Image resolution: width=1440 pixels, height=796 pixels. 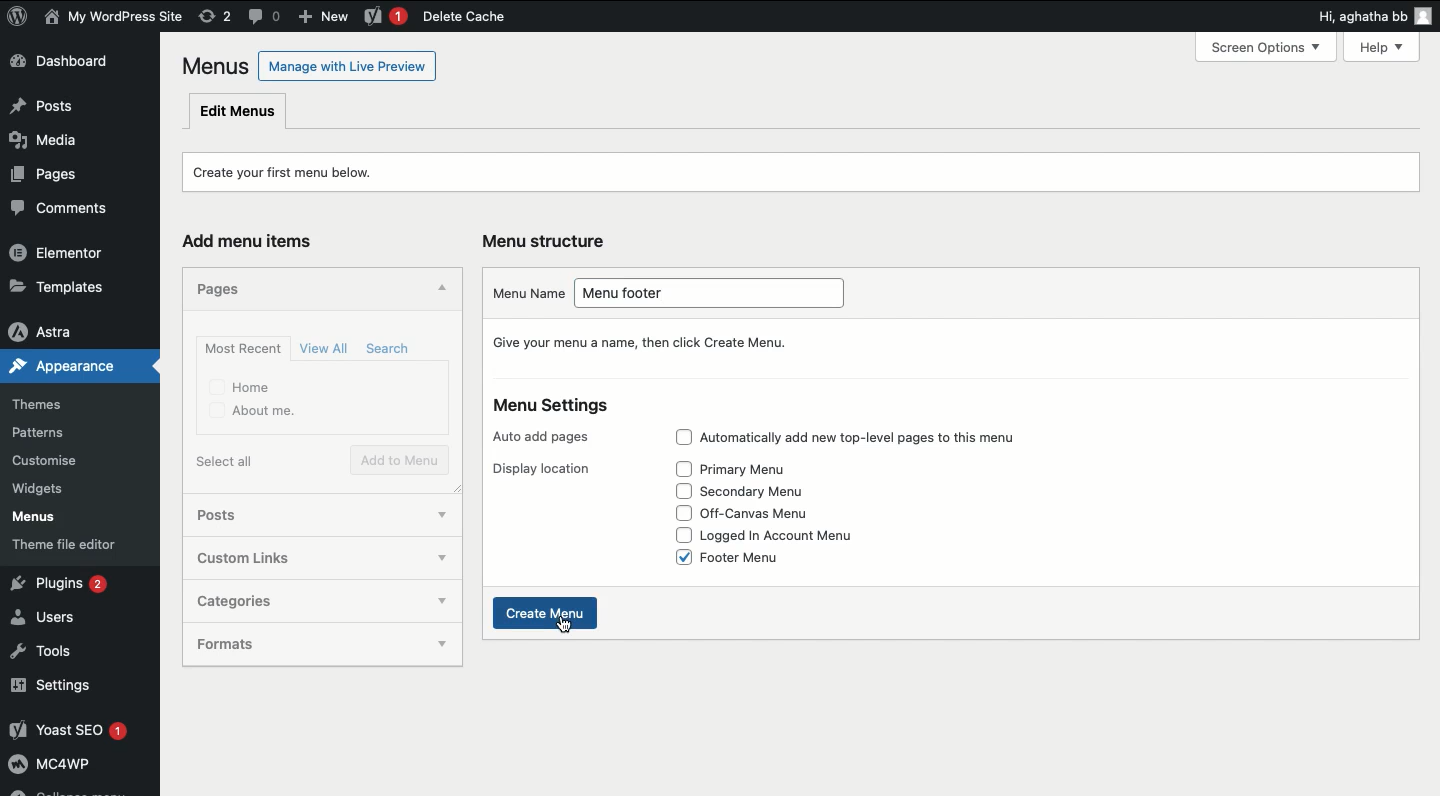 I want to click on Menus, so click(x=48, y=519).